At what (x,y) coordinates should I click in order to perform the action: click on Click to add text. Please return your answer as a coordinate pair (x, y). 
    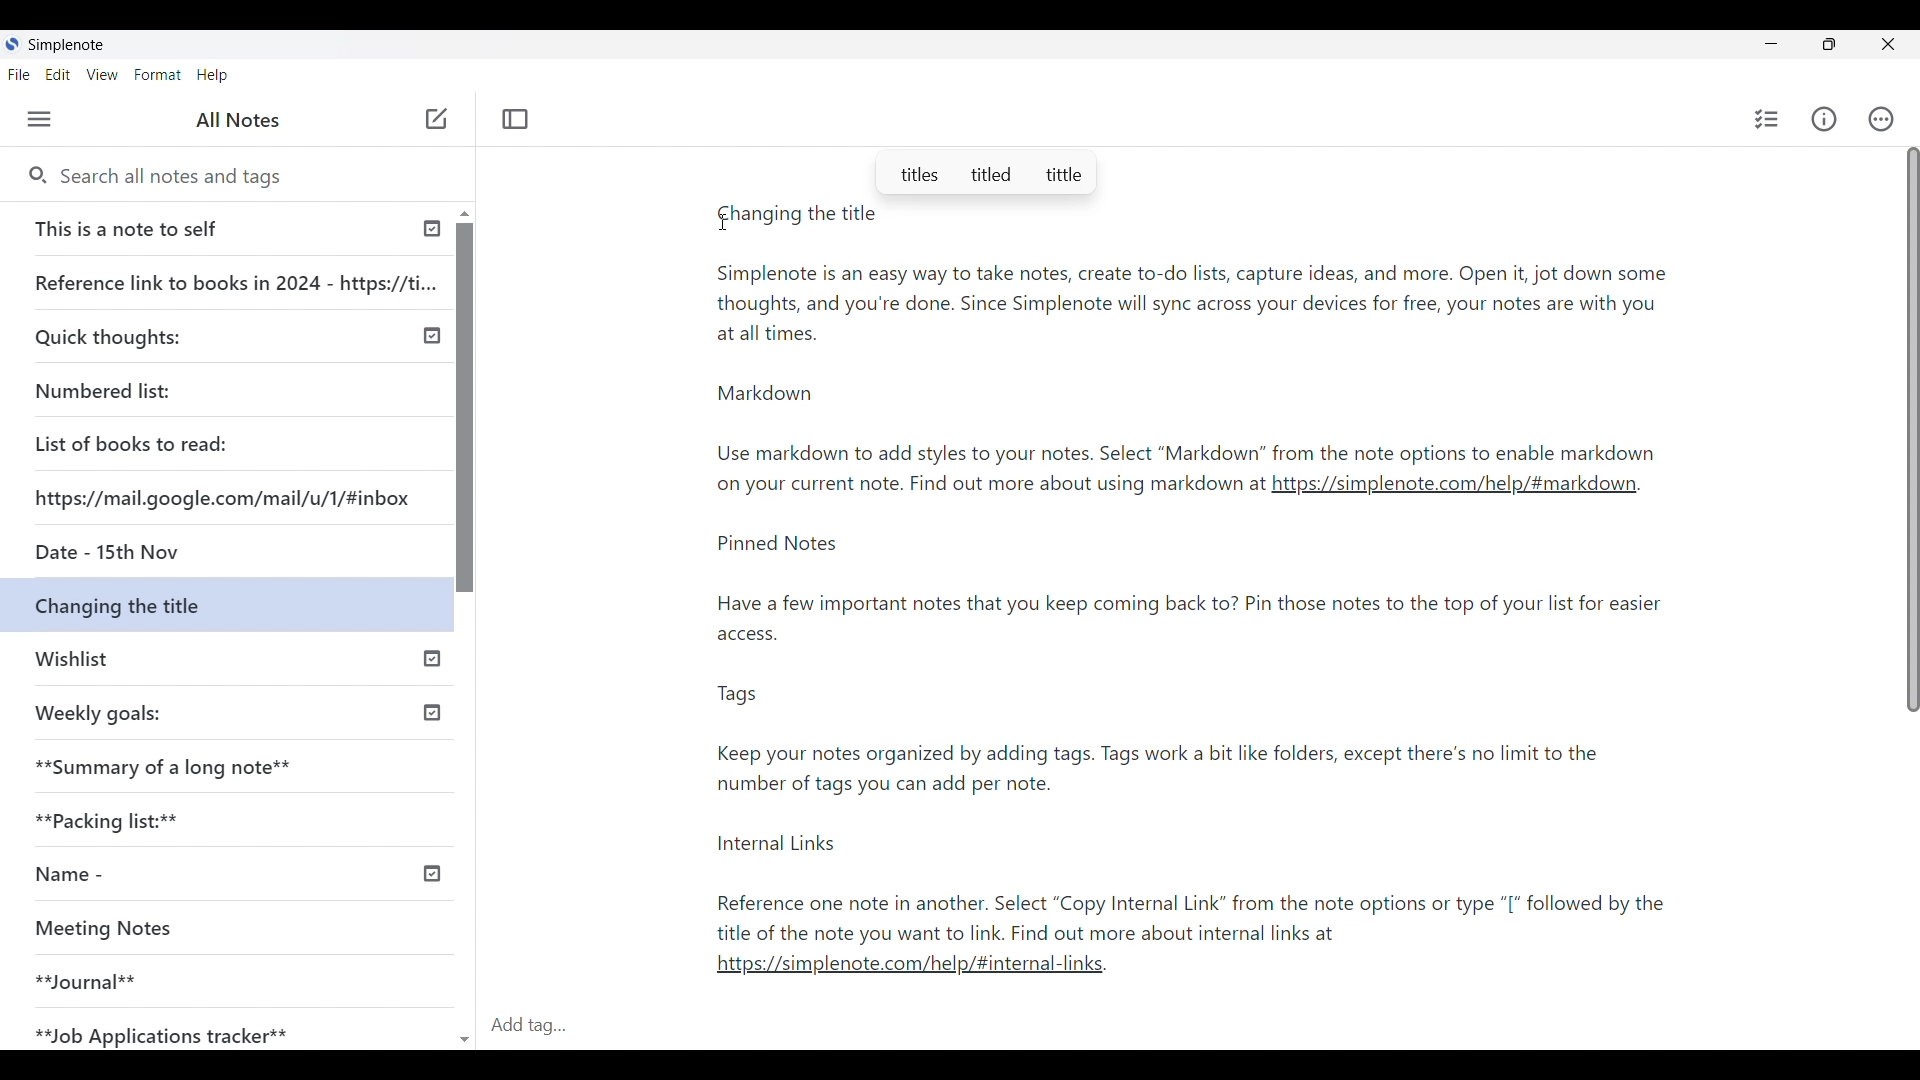
    Looking at the image, I should click on (437, 119).